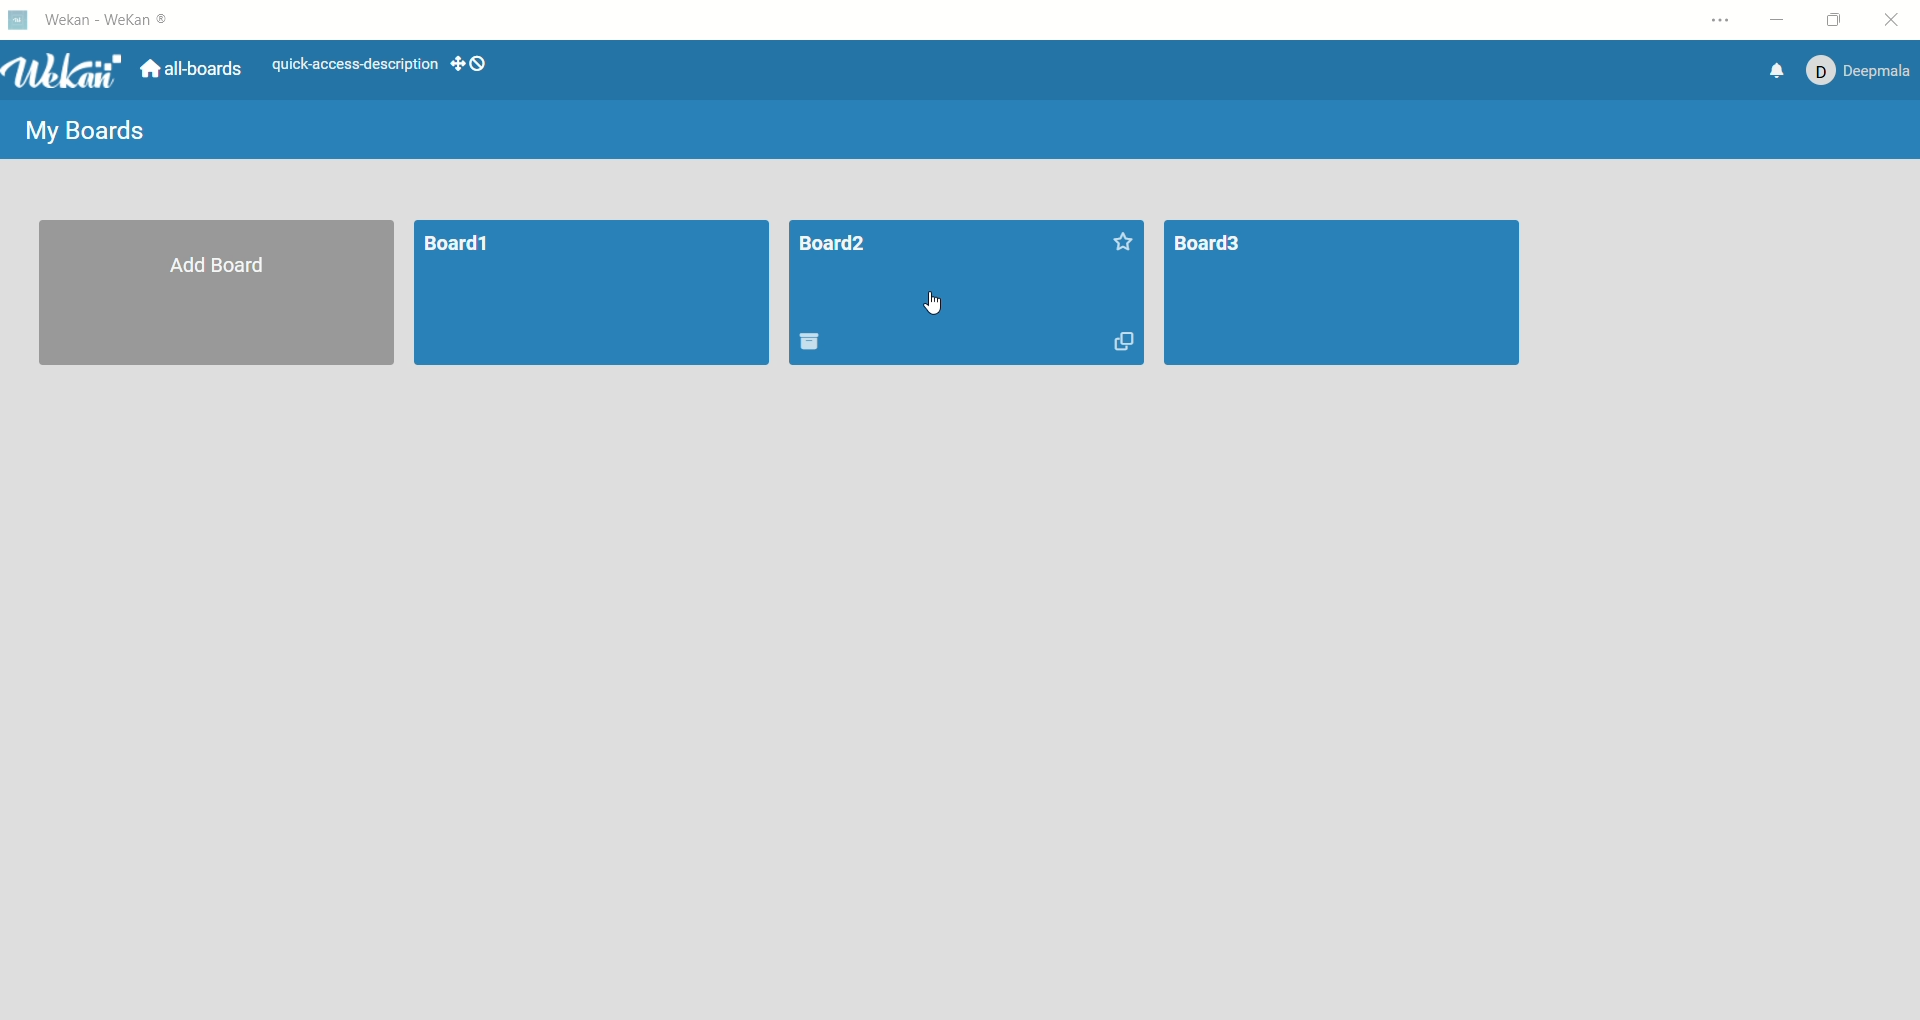 The image size is (1920, 1020). Describe the element at coordinates (1108, 342) in the screenshot. I see `duplicate board` at that location.